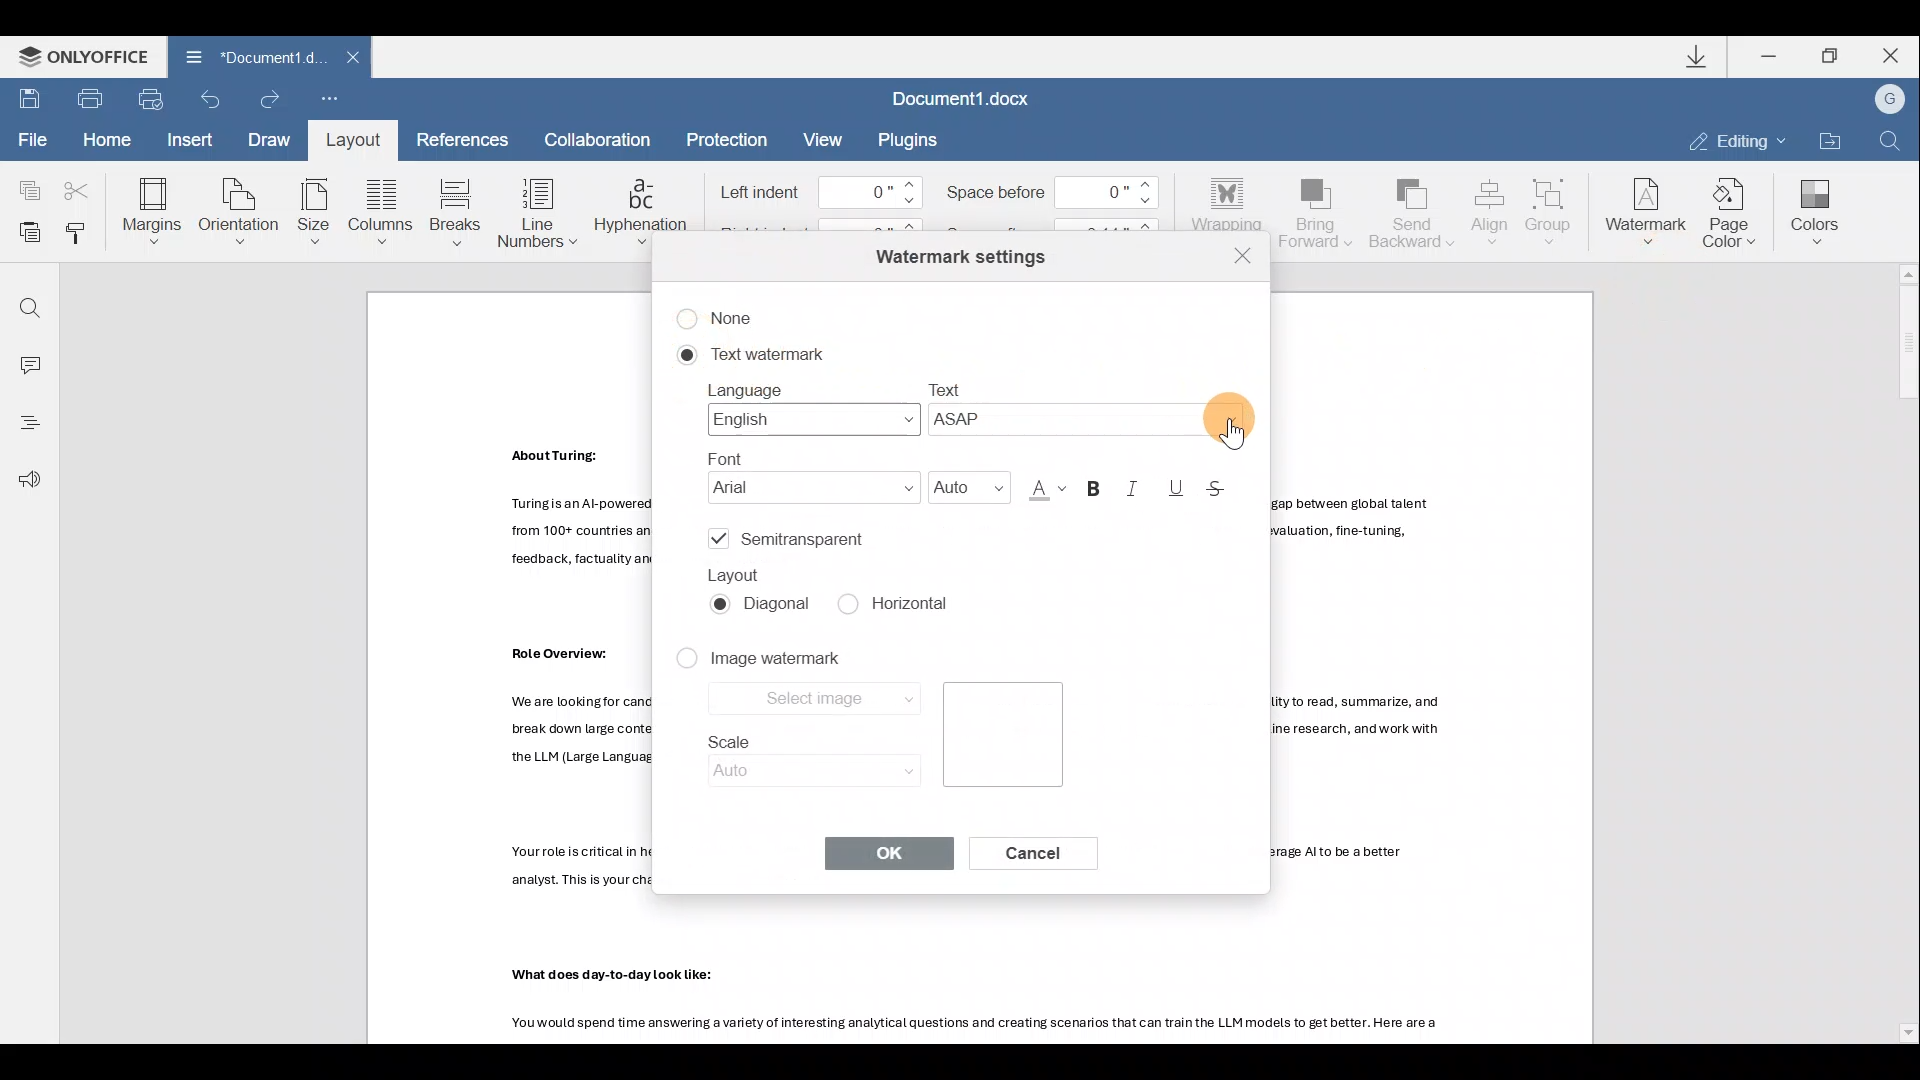 This screenshot has width=1920, height=1080. I want to click on Orientation, so click(241, 209).